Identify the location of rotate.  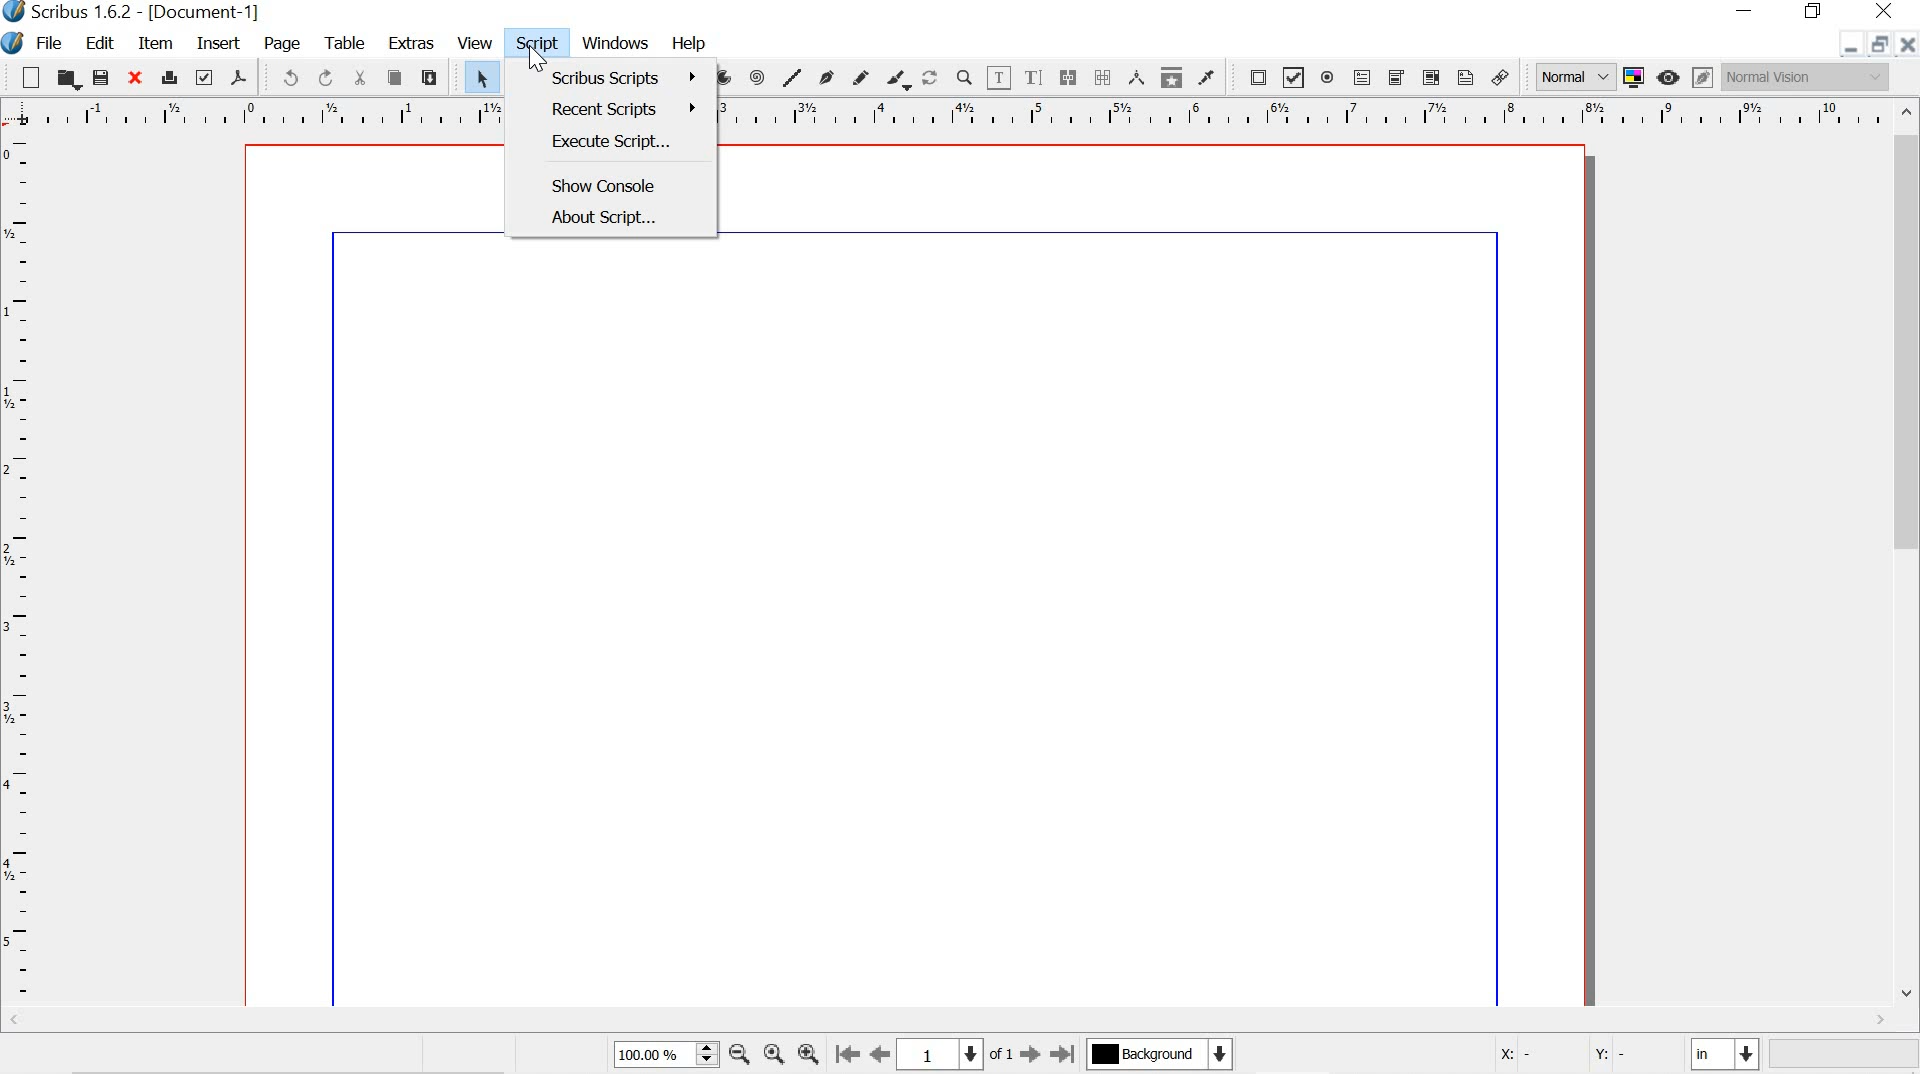
(931, 79).